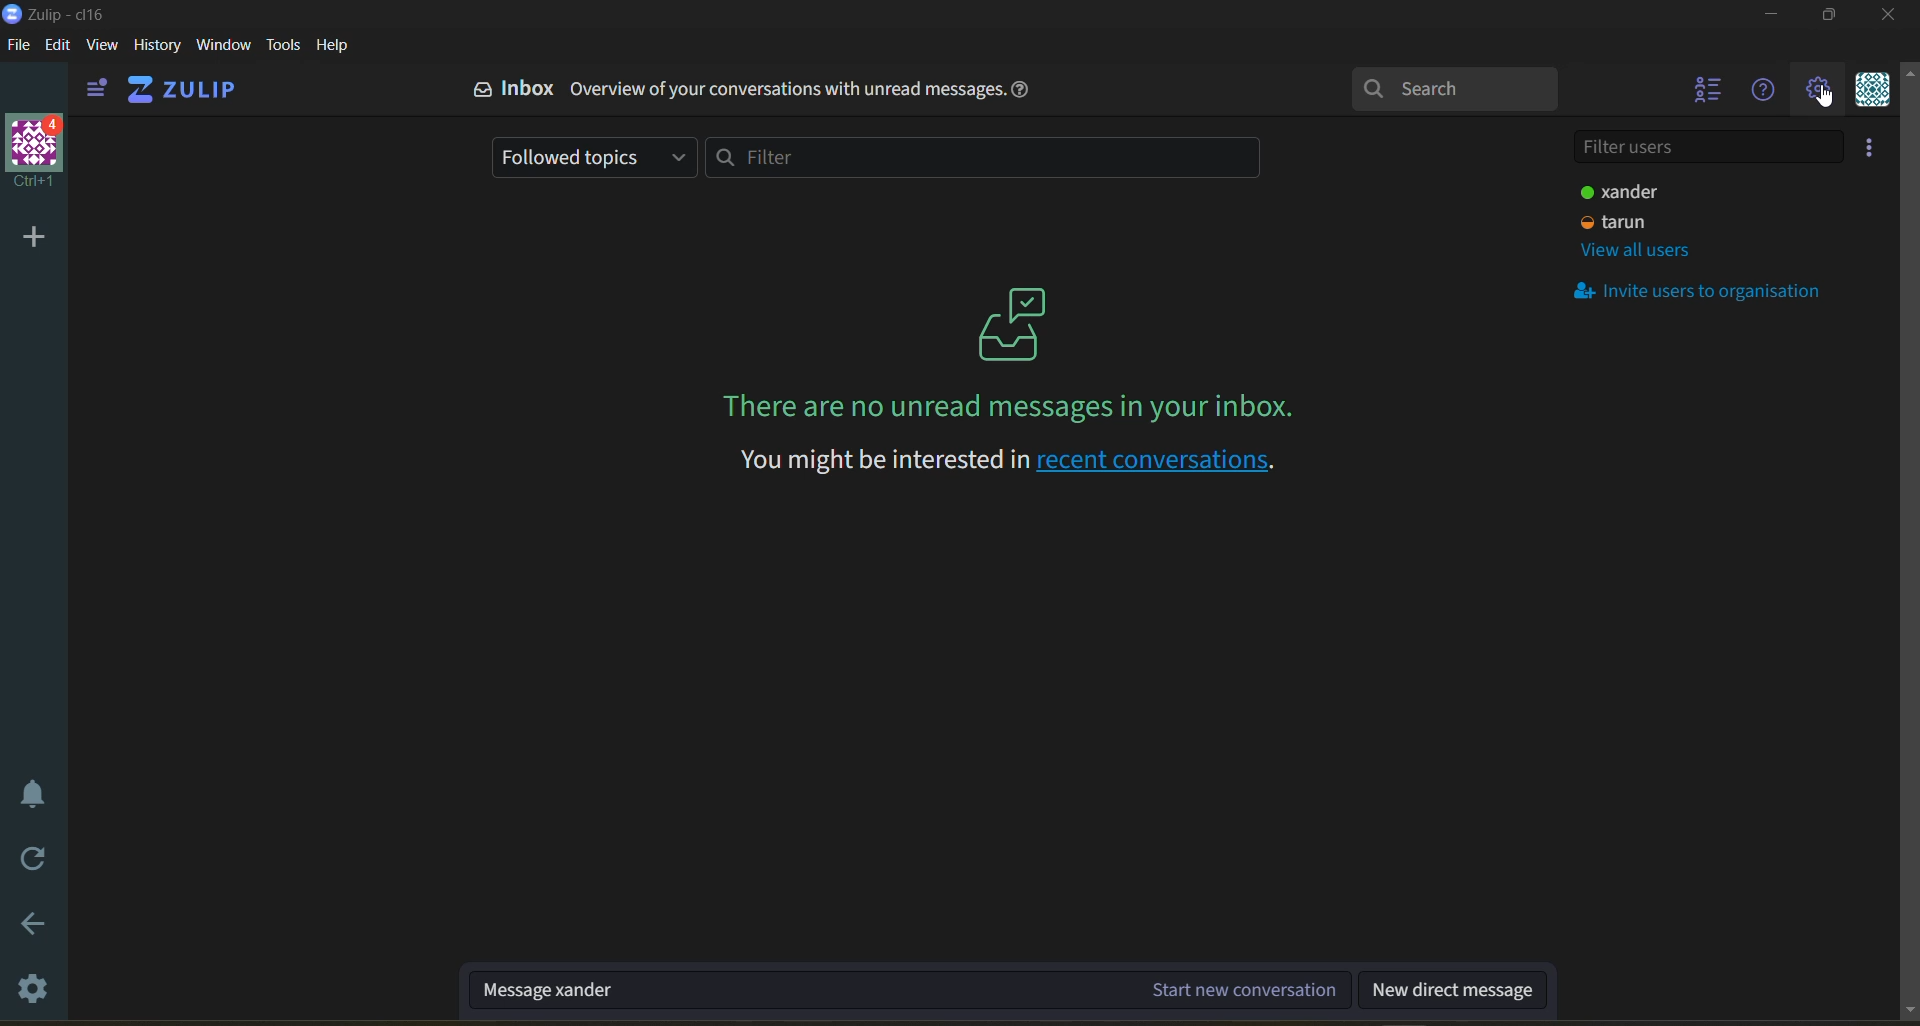 This screenshot has height=1026, width=1920. What do you see at coordinates (16, 44) in the screenshot?
I see `file` at bounding box center [16, 44].